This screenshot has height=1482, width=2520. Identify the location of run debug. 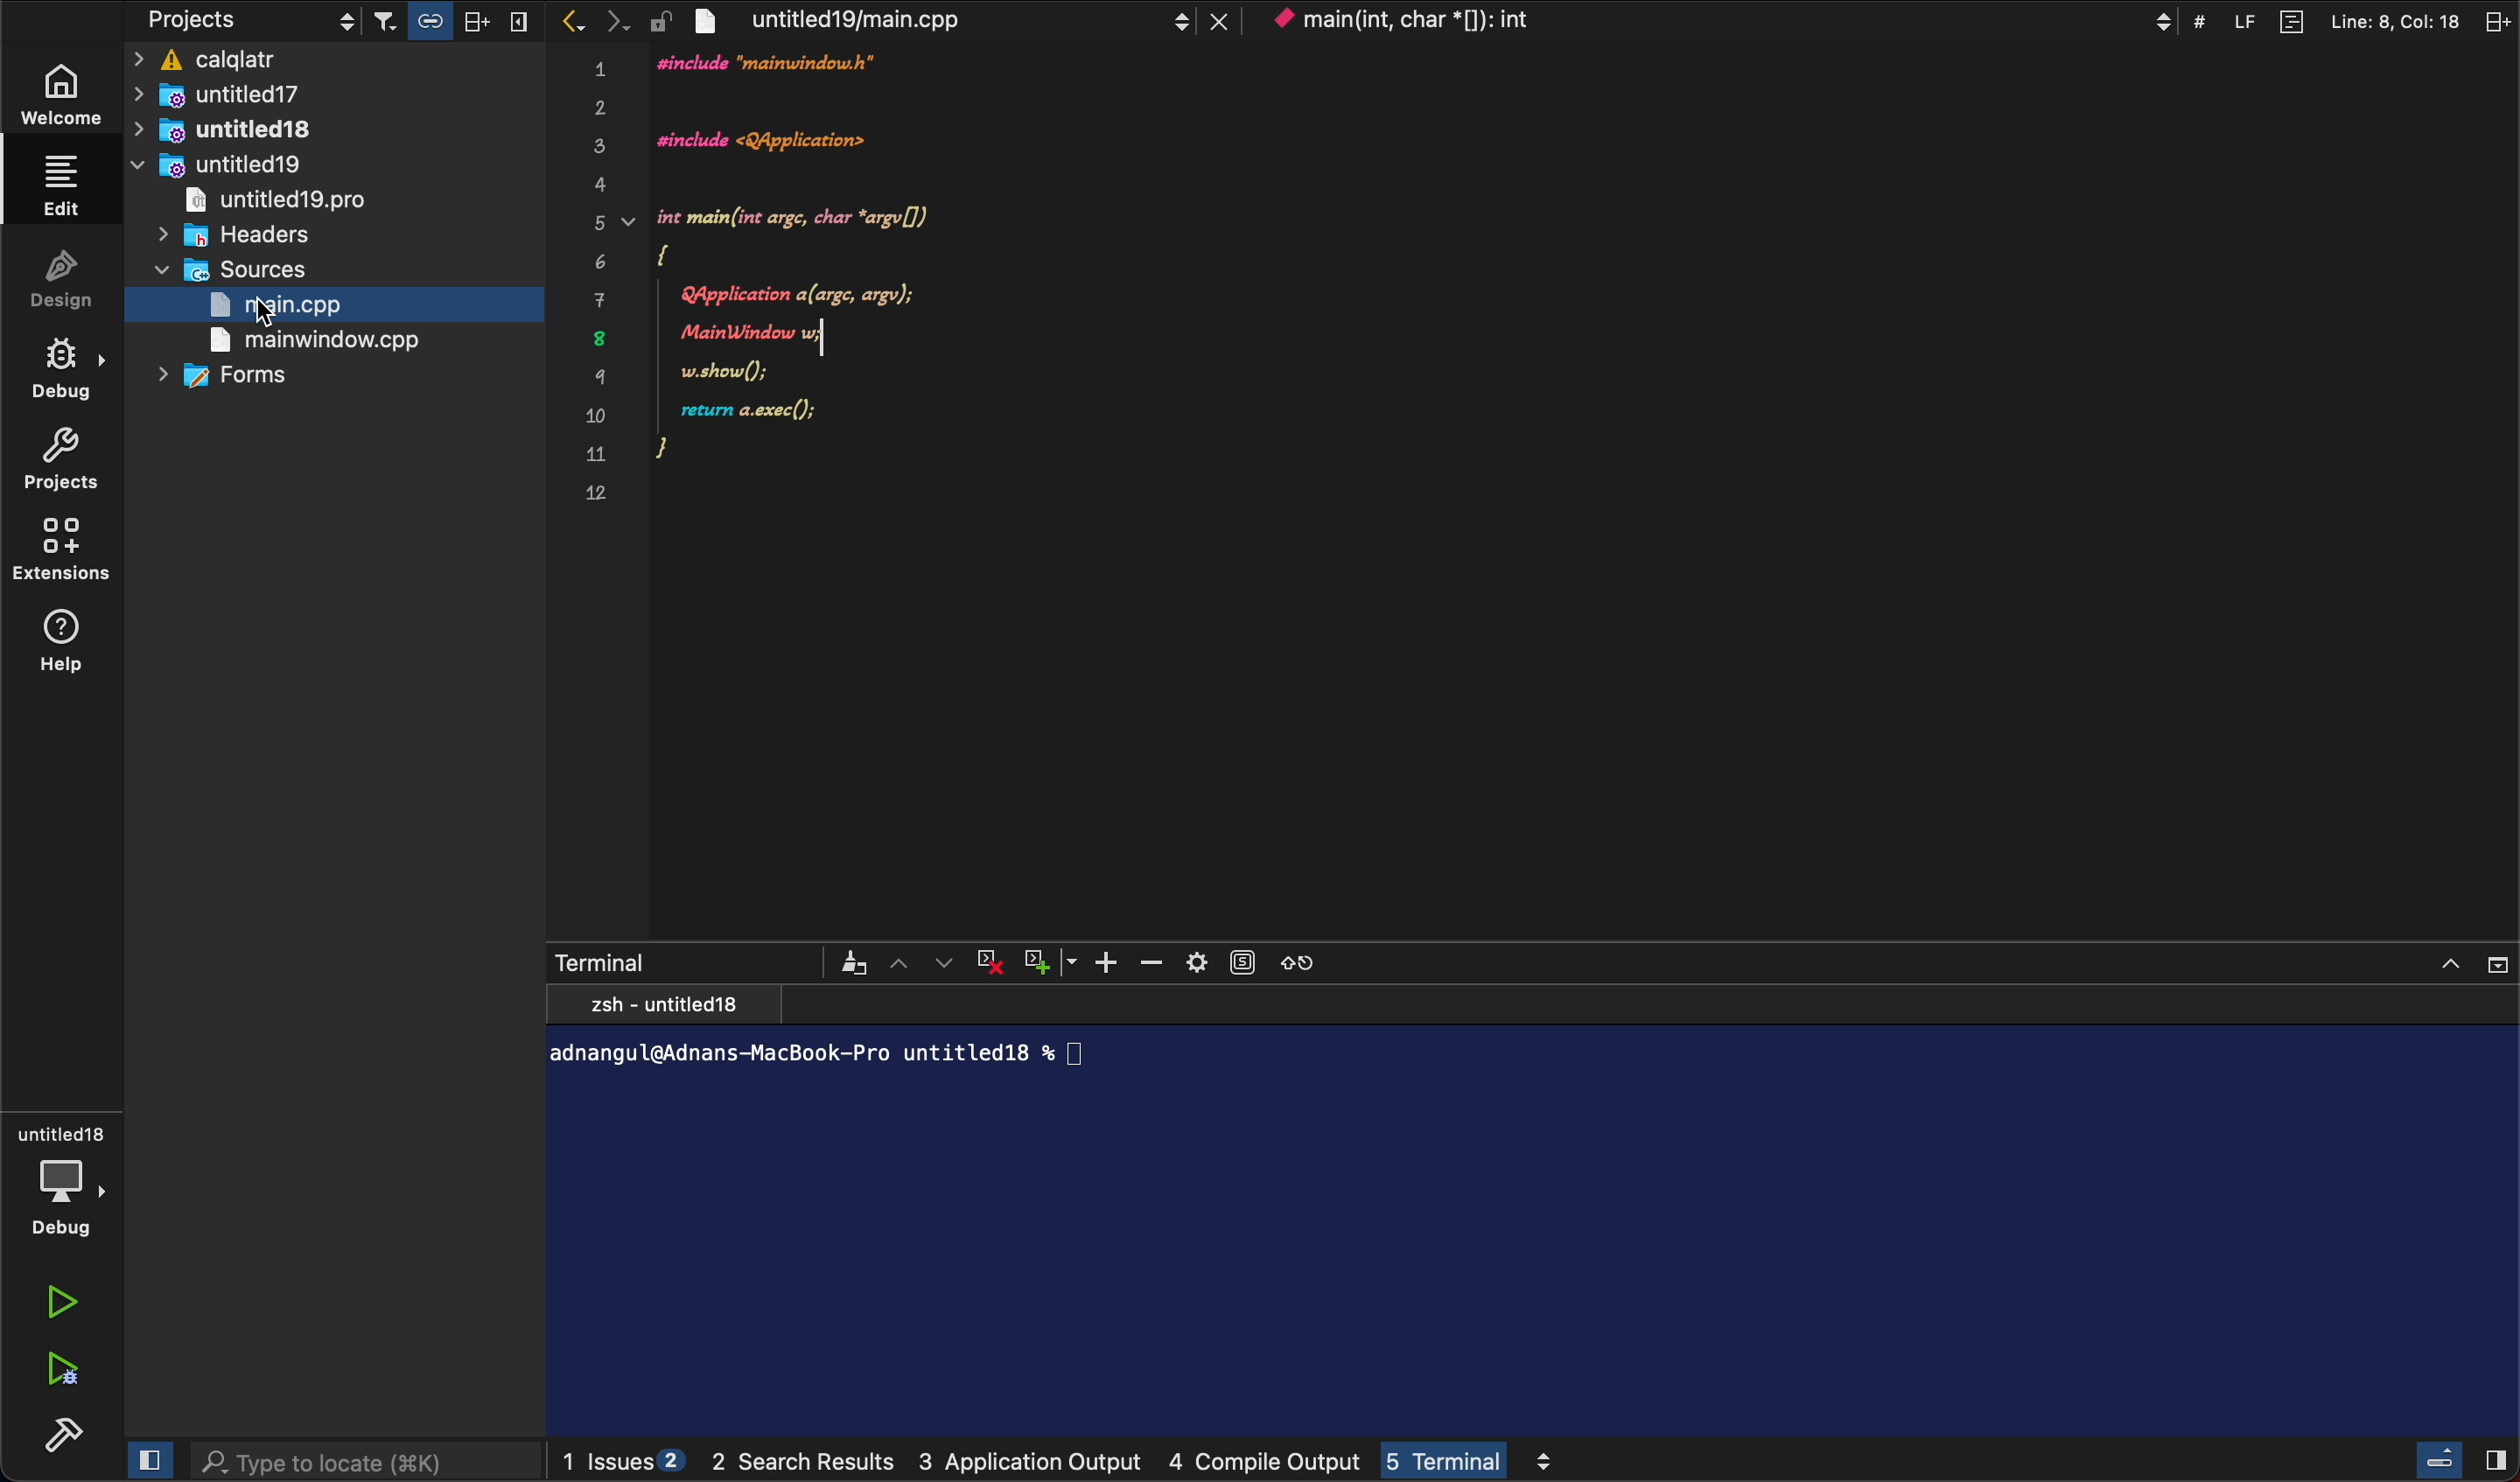
(59, 1372).